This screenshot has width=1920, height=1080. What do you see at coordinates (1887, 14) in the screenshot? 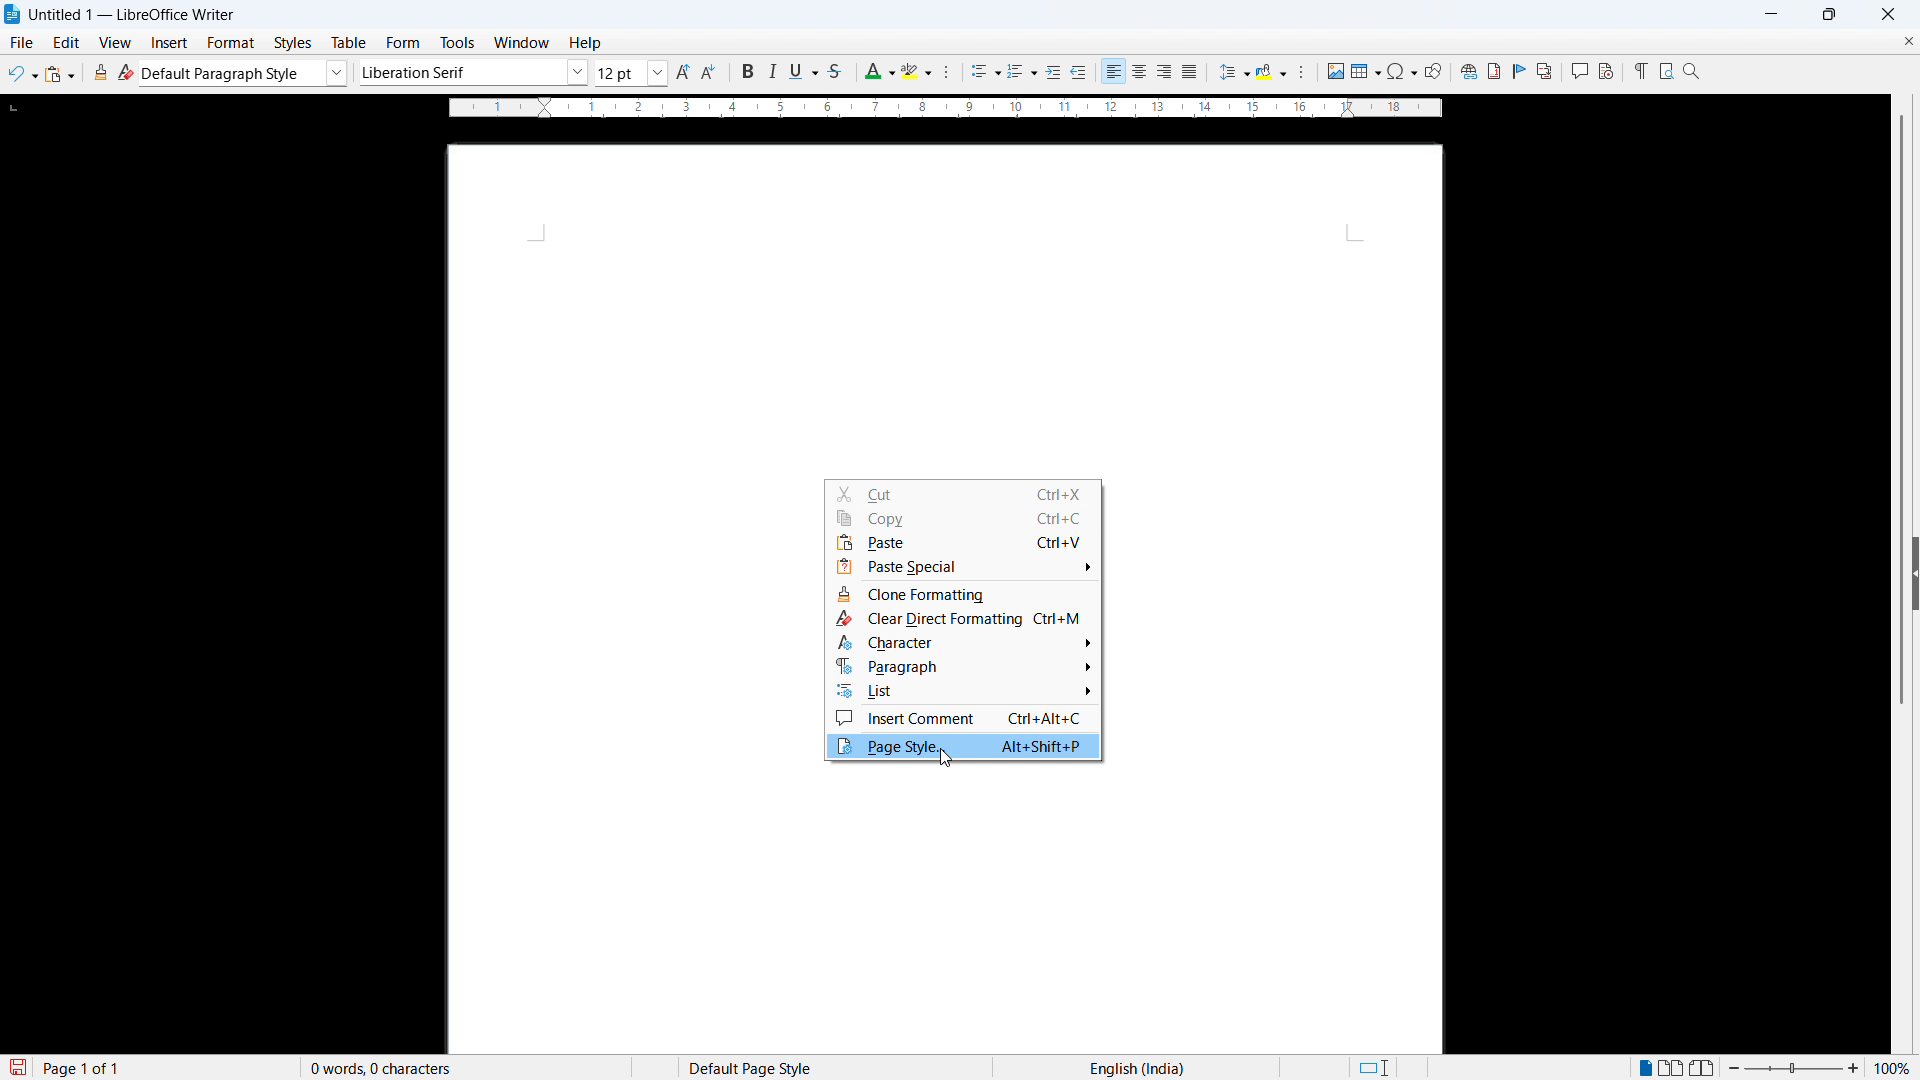
I see `Close ` at bounding box center [1887, 14].